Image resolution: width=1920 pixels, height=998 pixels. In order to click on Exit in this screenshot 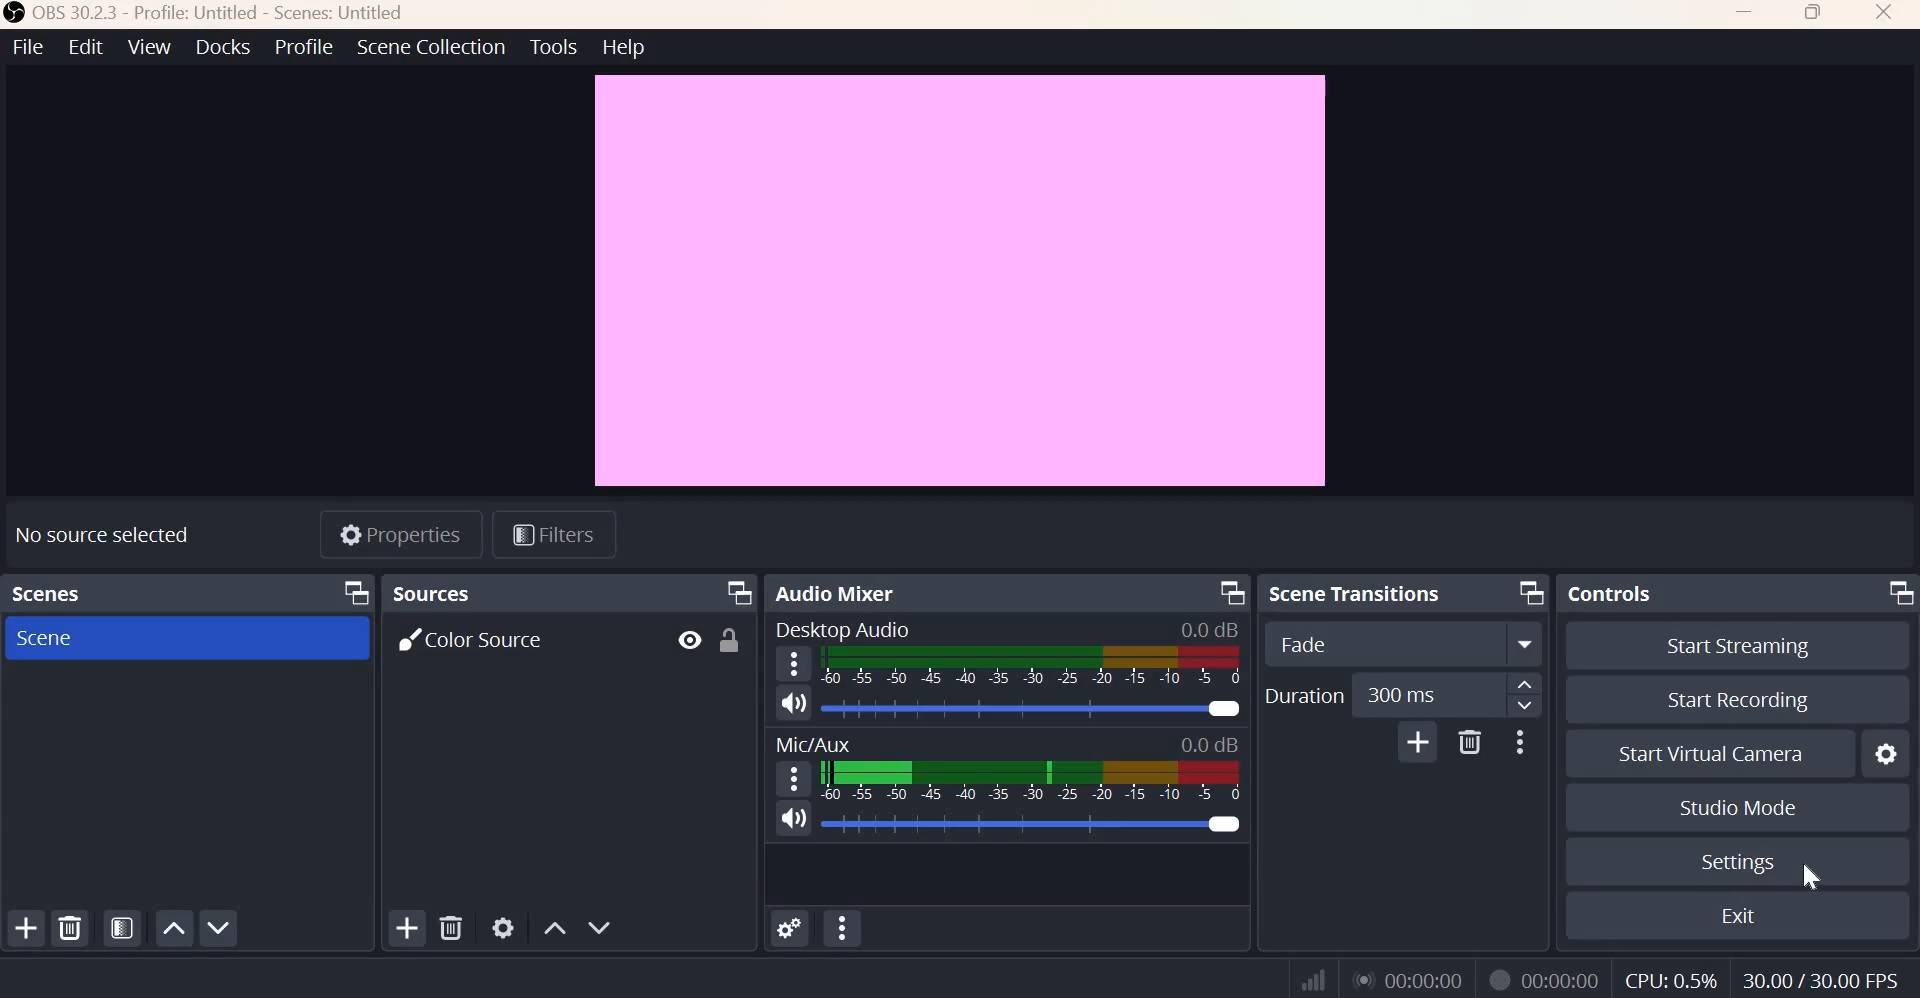, I will do `click(1739, 918)`.